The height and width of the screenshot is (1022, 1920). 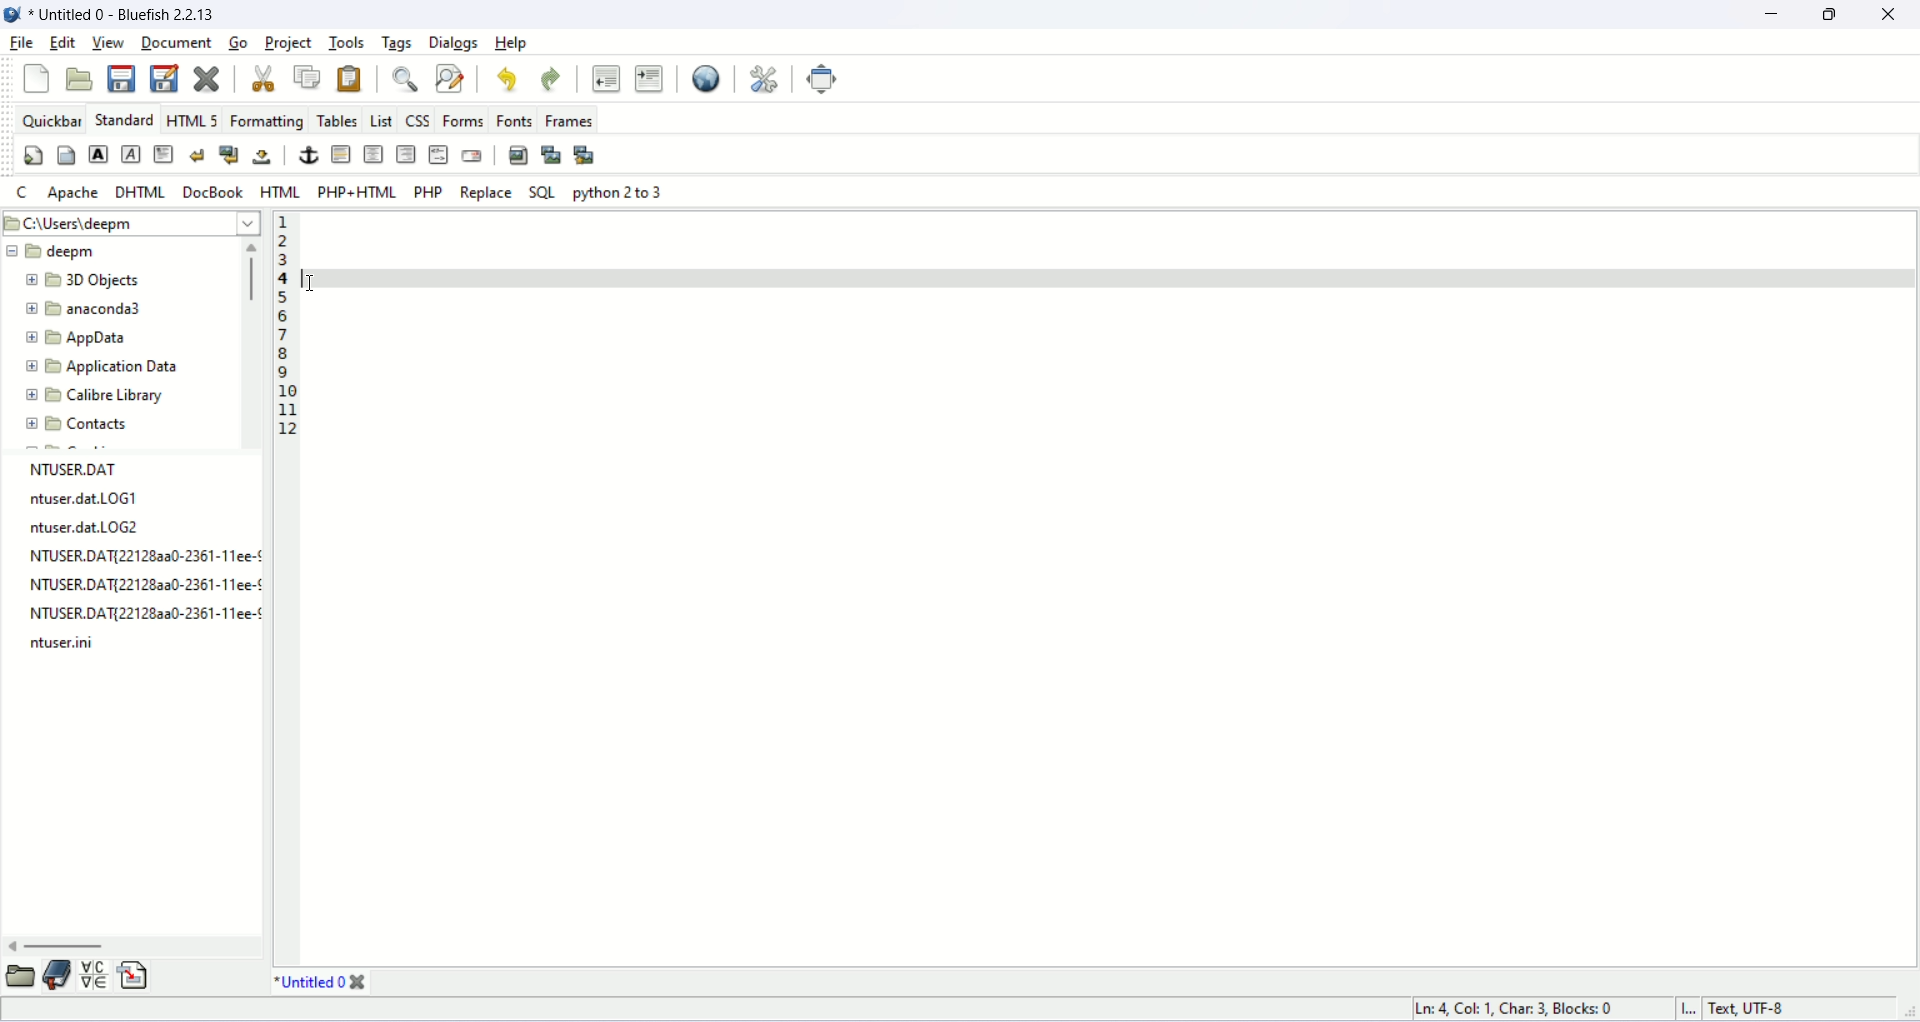 What do you see at coordinates (1787, 1010) in the screenshot?
I see `character encoding` at bounding box center [1787, 1010].